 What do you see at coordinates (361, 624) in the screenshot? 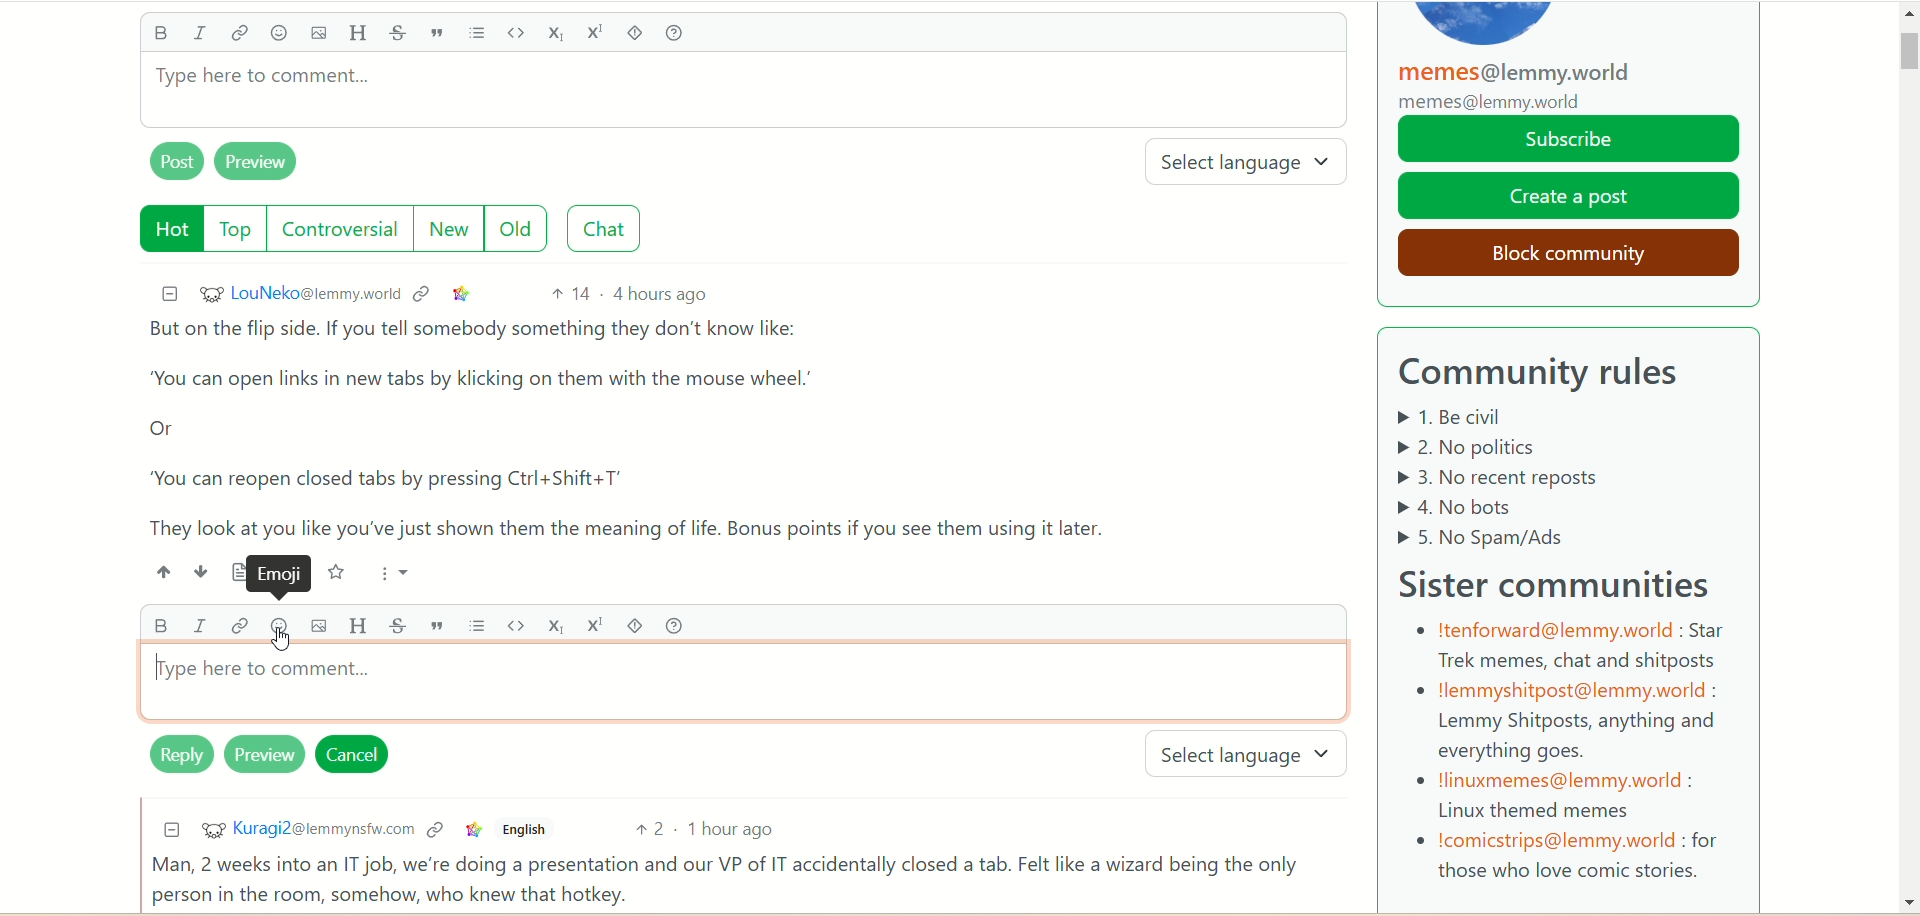
I see `header` at bounding box center [361, 624].